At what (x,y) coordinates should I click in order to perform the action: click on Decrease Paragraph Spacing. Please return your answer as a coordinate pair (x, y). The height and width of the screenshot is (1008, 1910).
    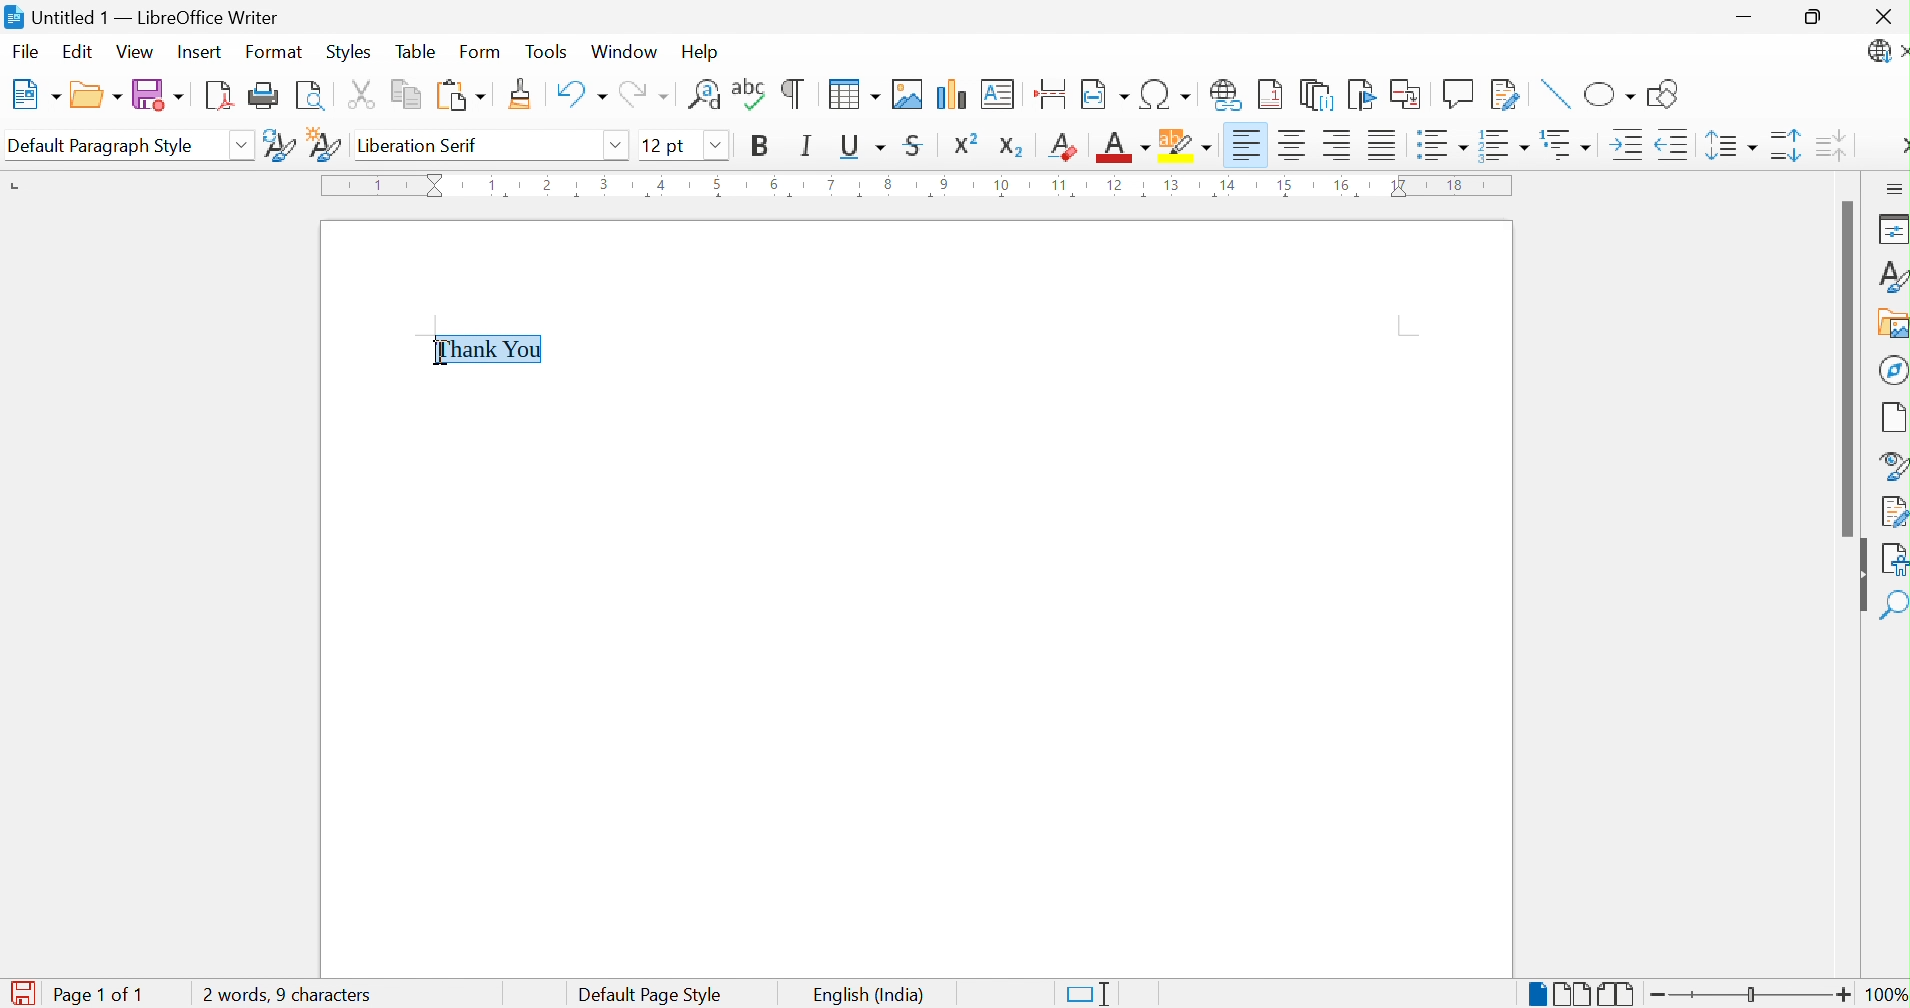
    Looking at the image, I should click on (1833, 148).